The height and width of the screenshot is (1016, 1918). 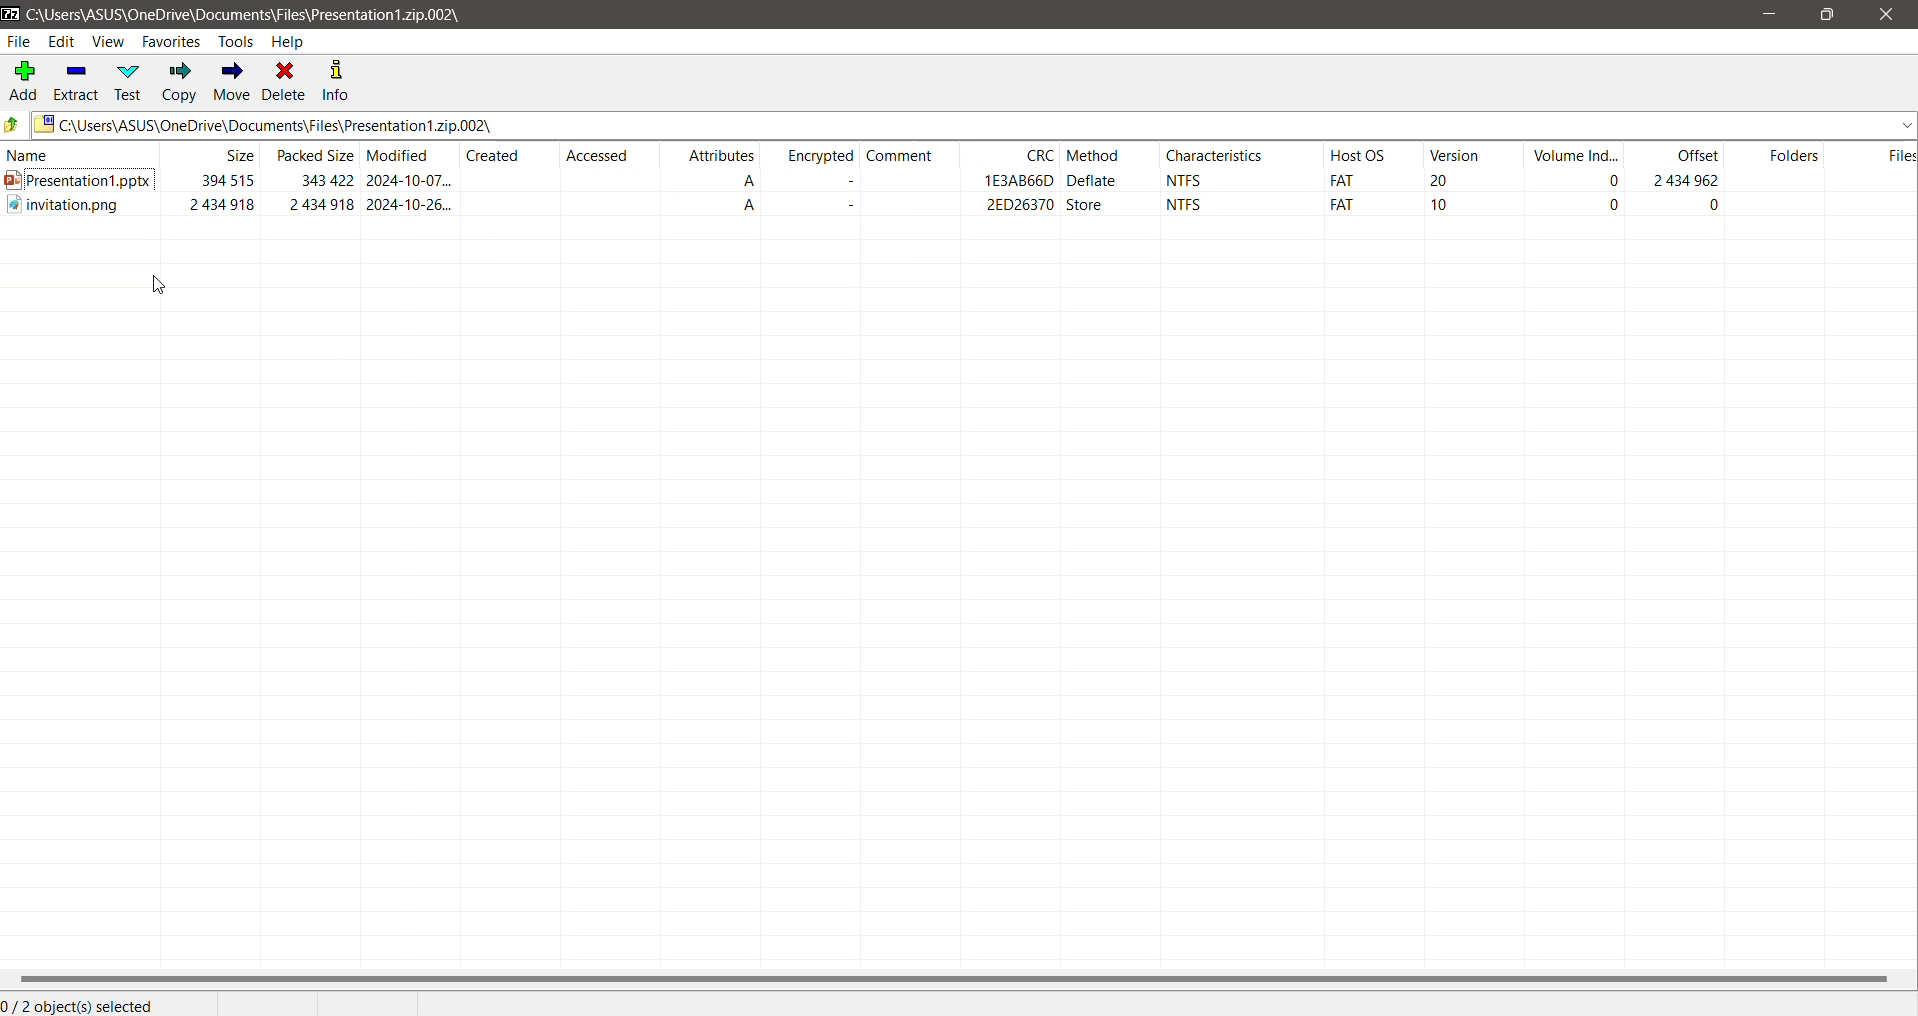 What do you see at coordinates (1887, 15) in the screenshot?
I see `Close` at bounding box center [1887, 15].